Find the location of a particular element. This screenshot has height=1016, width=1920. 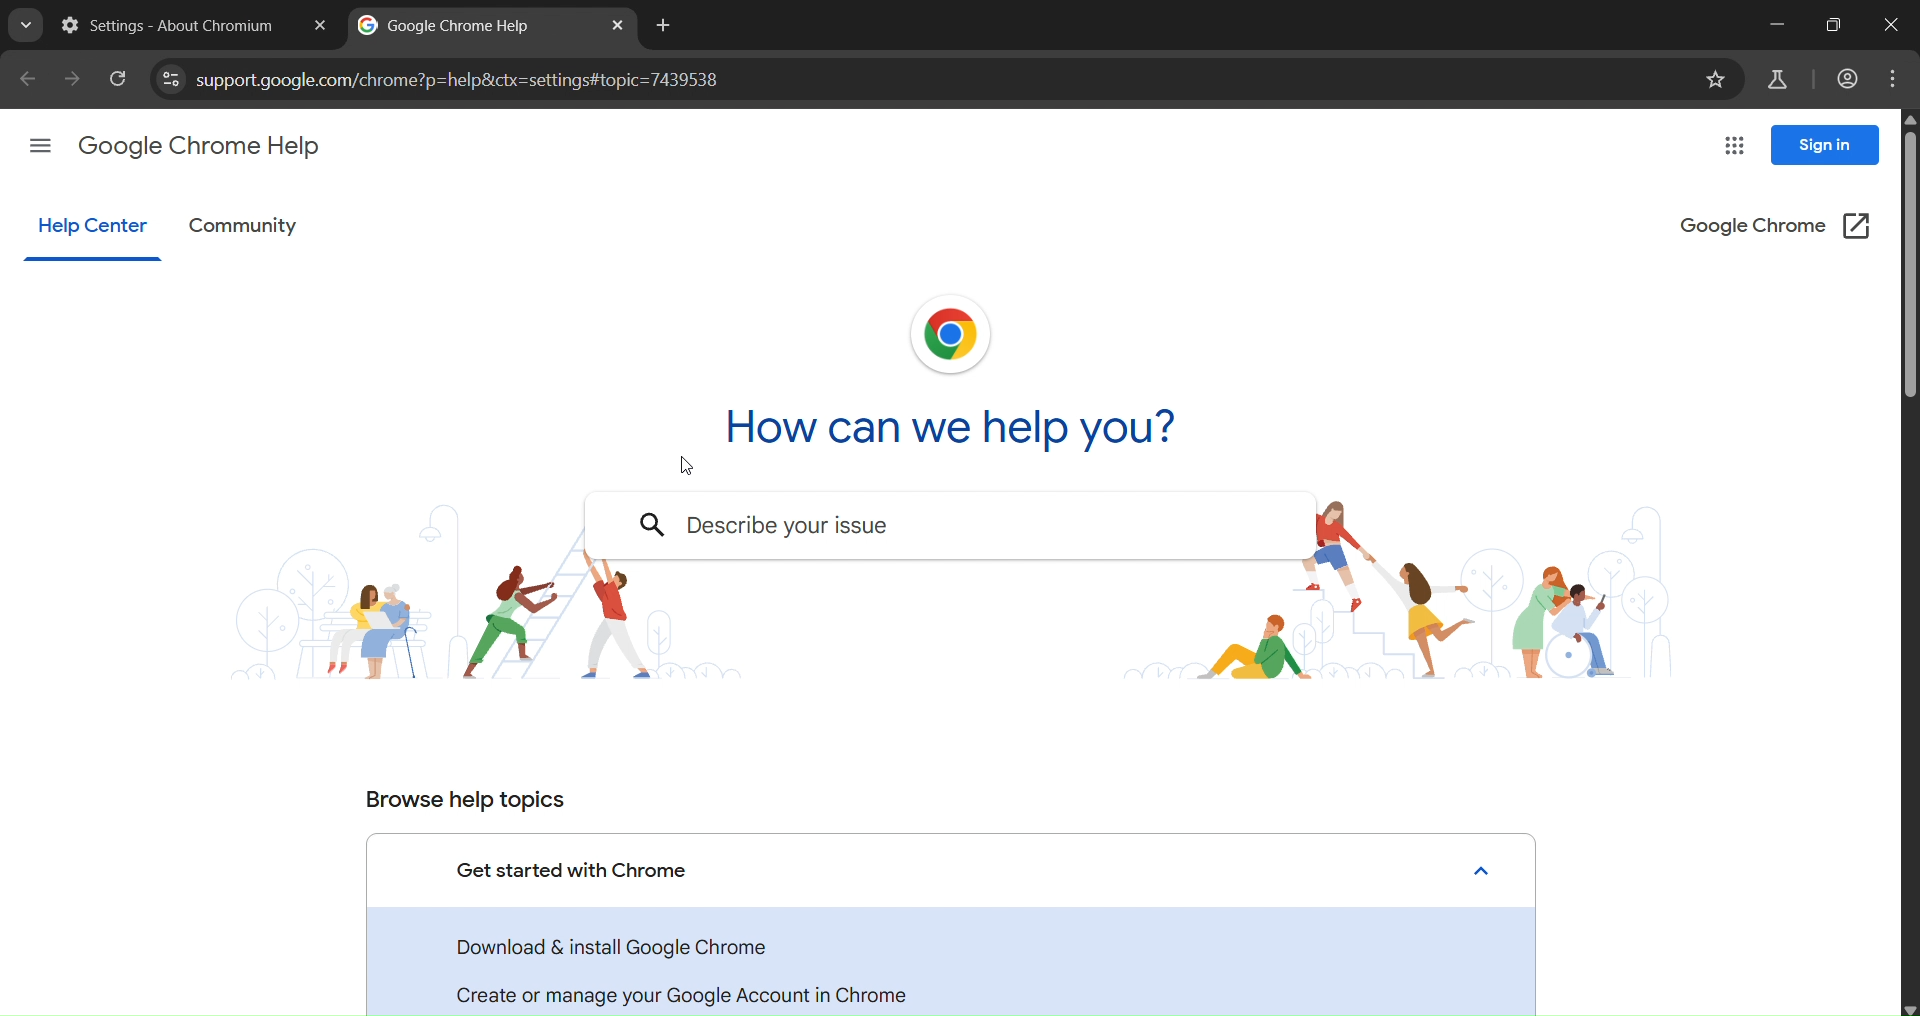

google chrome help is located at coordinates (209, 146).